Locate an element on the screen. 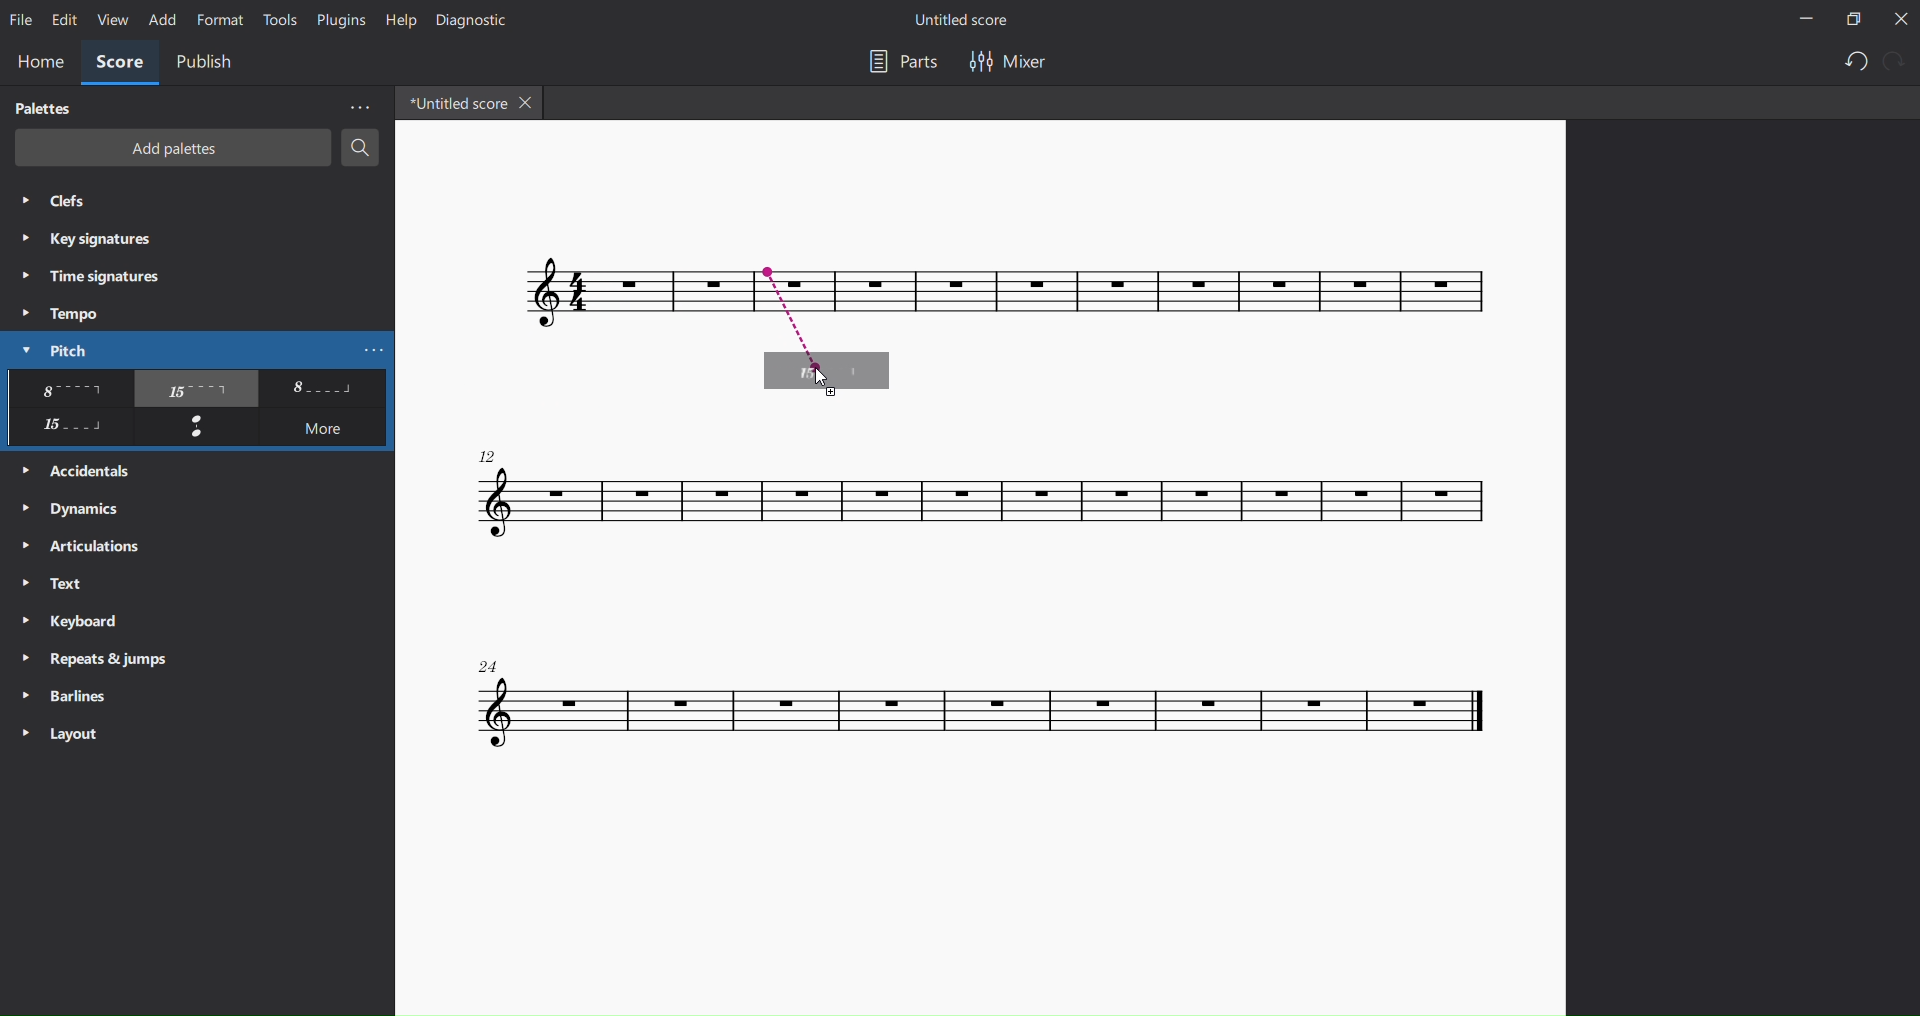 The width and height of the screenshot is (1920, 1016). barlines is located at coordinates (61, 692).